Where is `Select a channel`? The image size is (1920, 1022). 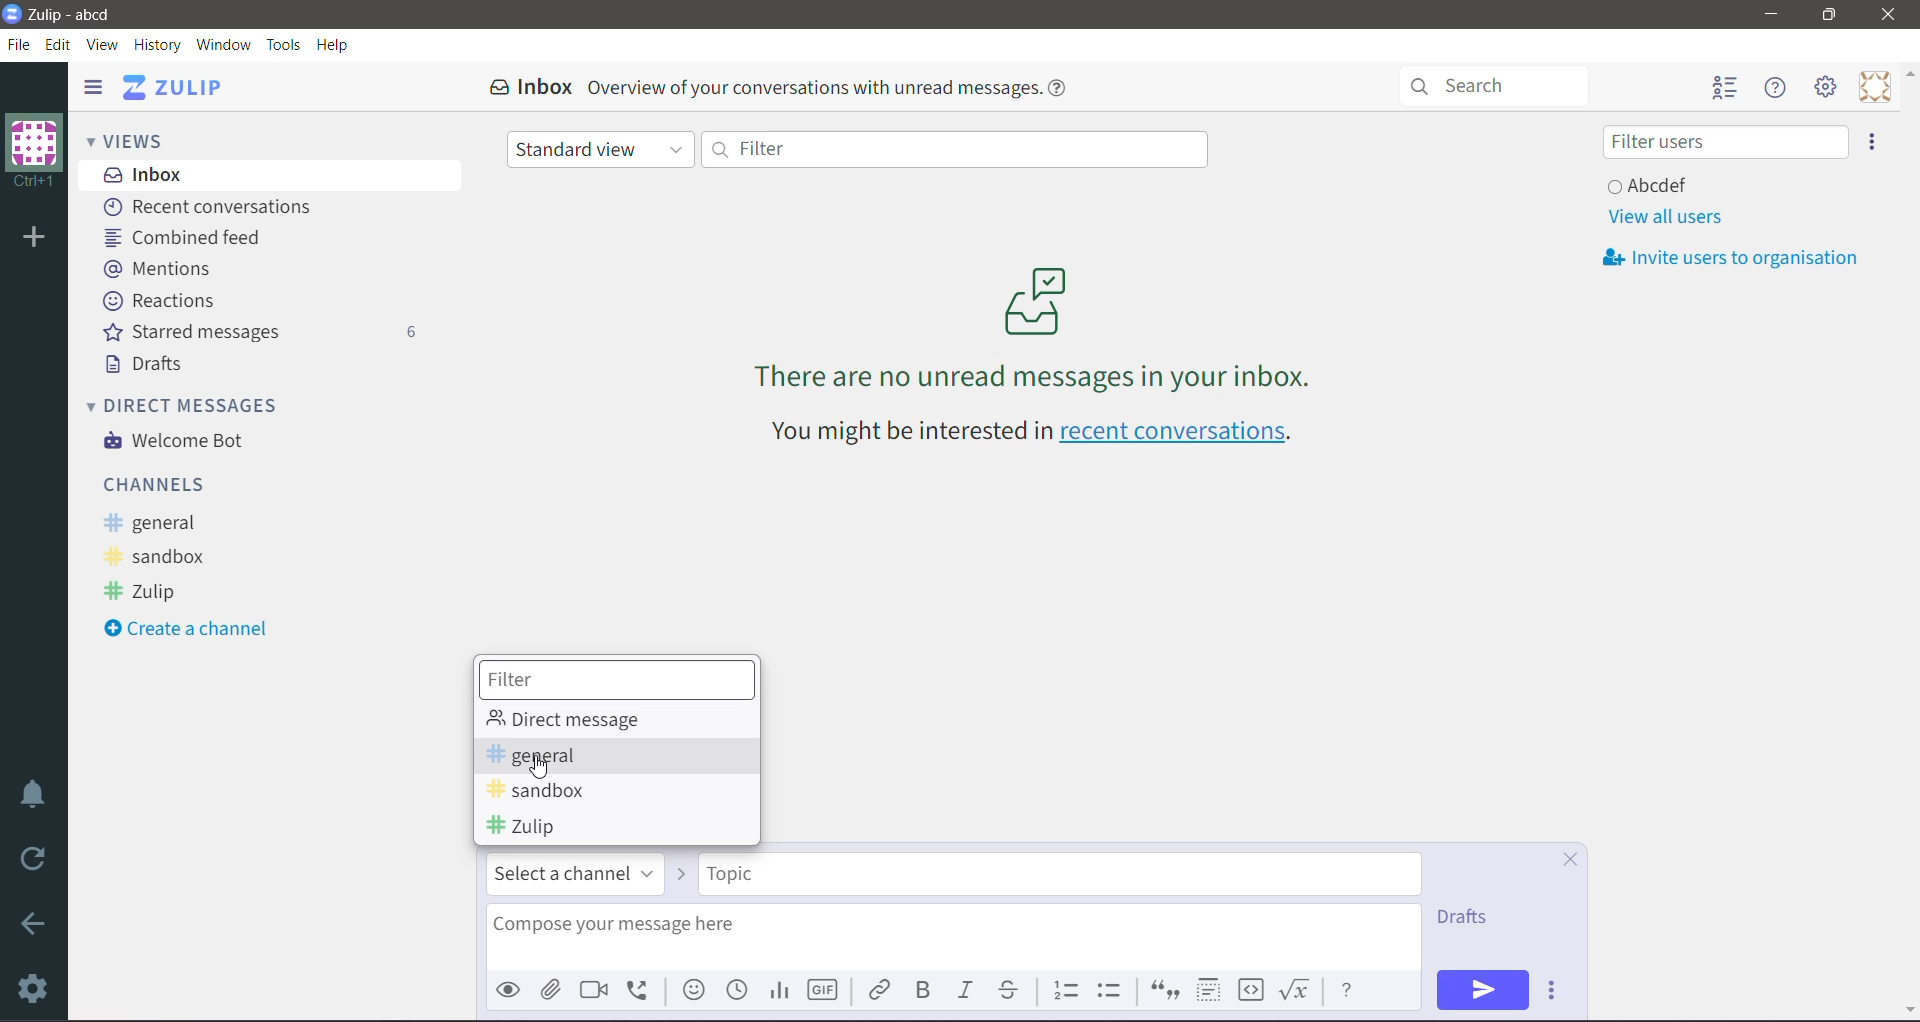 Select a channel is located at coordinates (577, 874).